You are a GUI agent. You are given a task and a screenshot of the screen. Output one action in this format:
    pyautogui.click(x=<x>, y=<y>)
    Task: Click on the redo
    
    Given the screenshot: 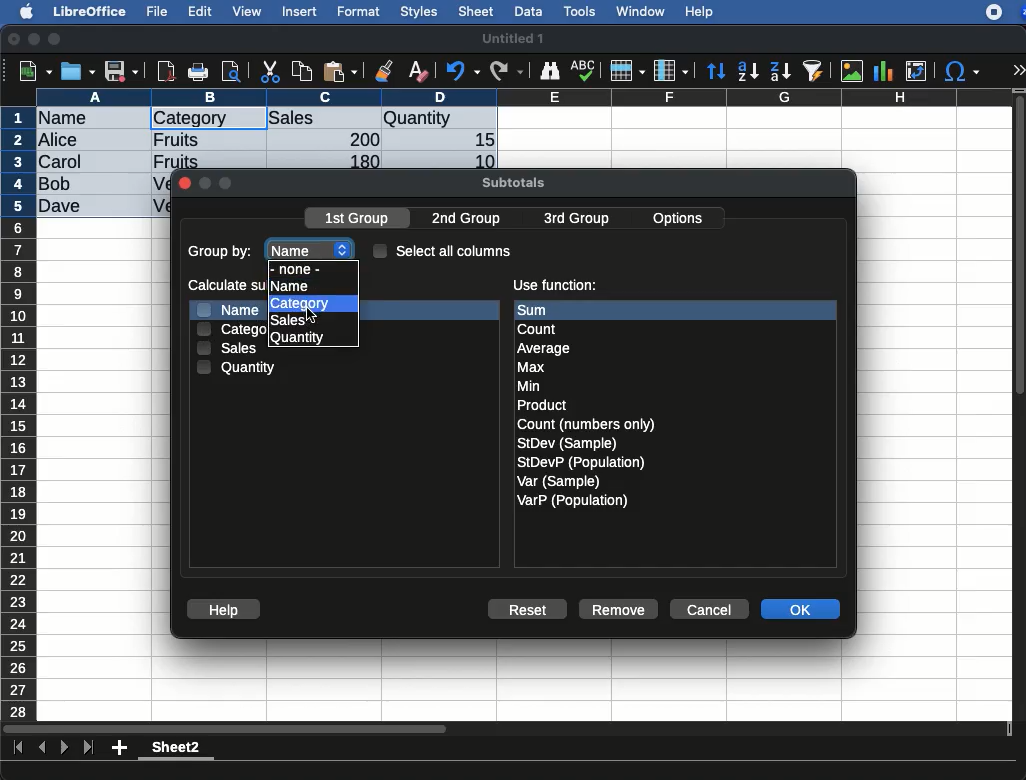 What is the action you would take?
    pyautogui.click(x=507, y=71)
    